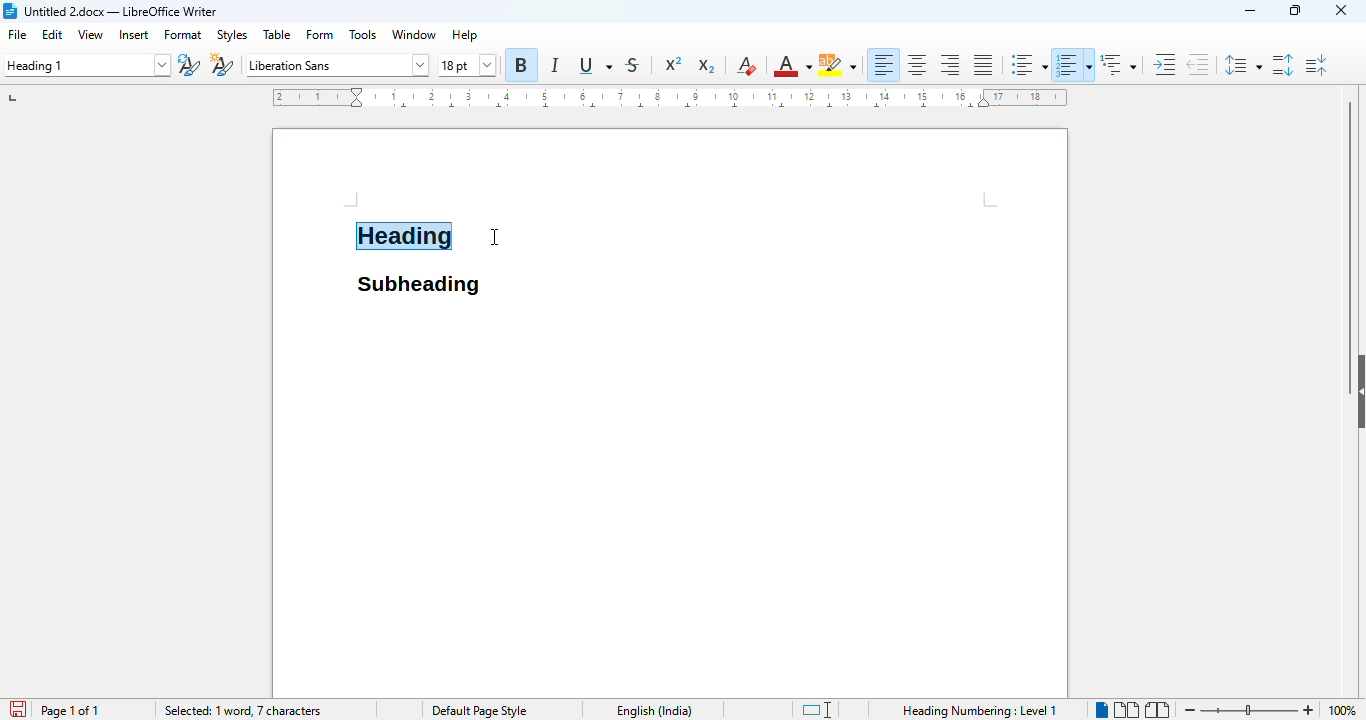 The height and width of the screenshot is (720, 1366). I want to click on subscript, so click(705, 66).